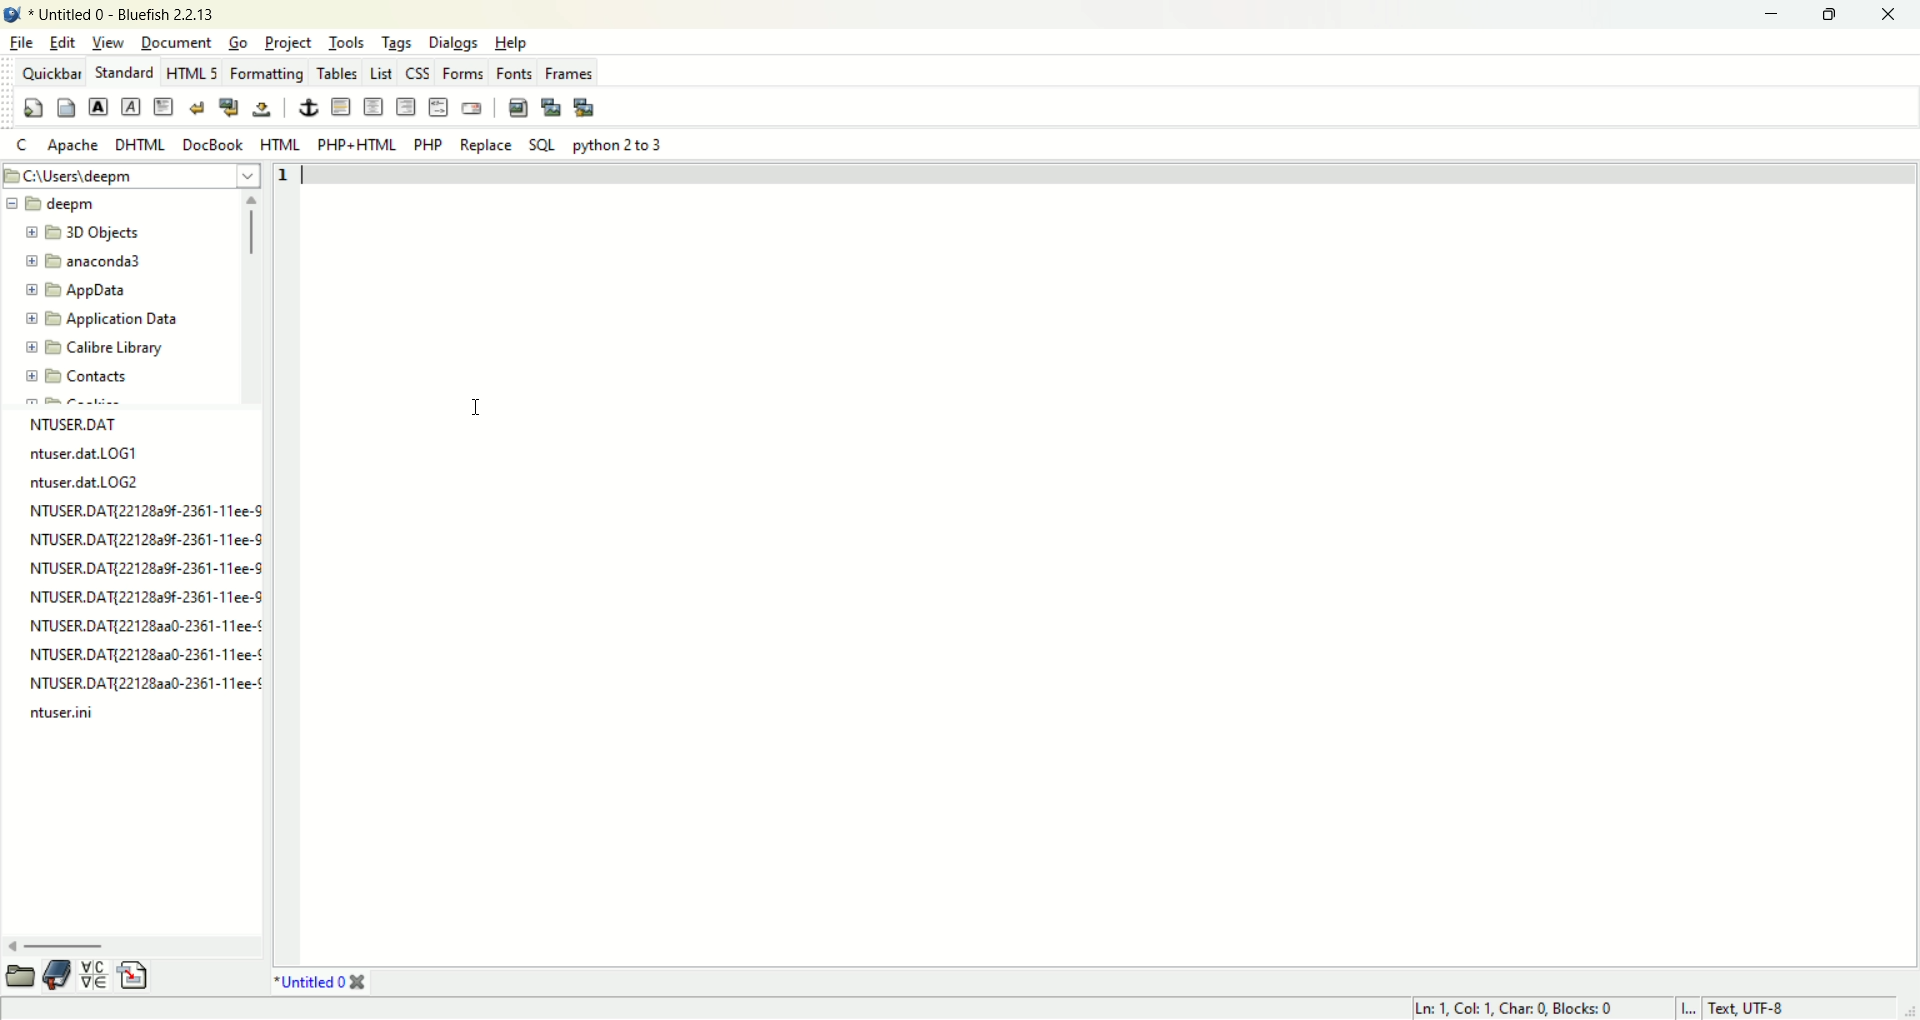  Describe the element at coordinates (309, 108) in the screenshot. I see `anchor` at that location.